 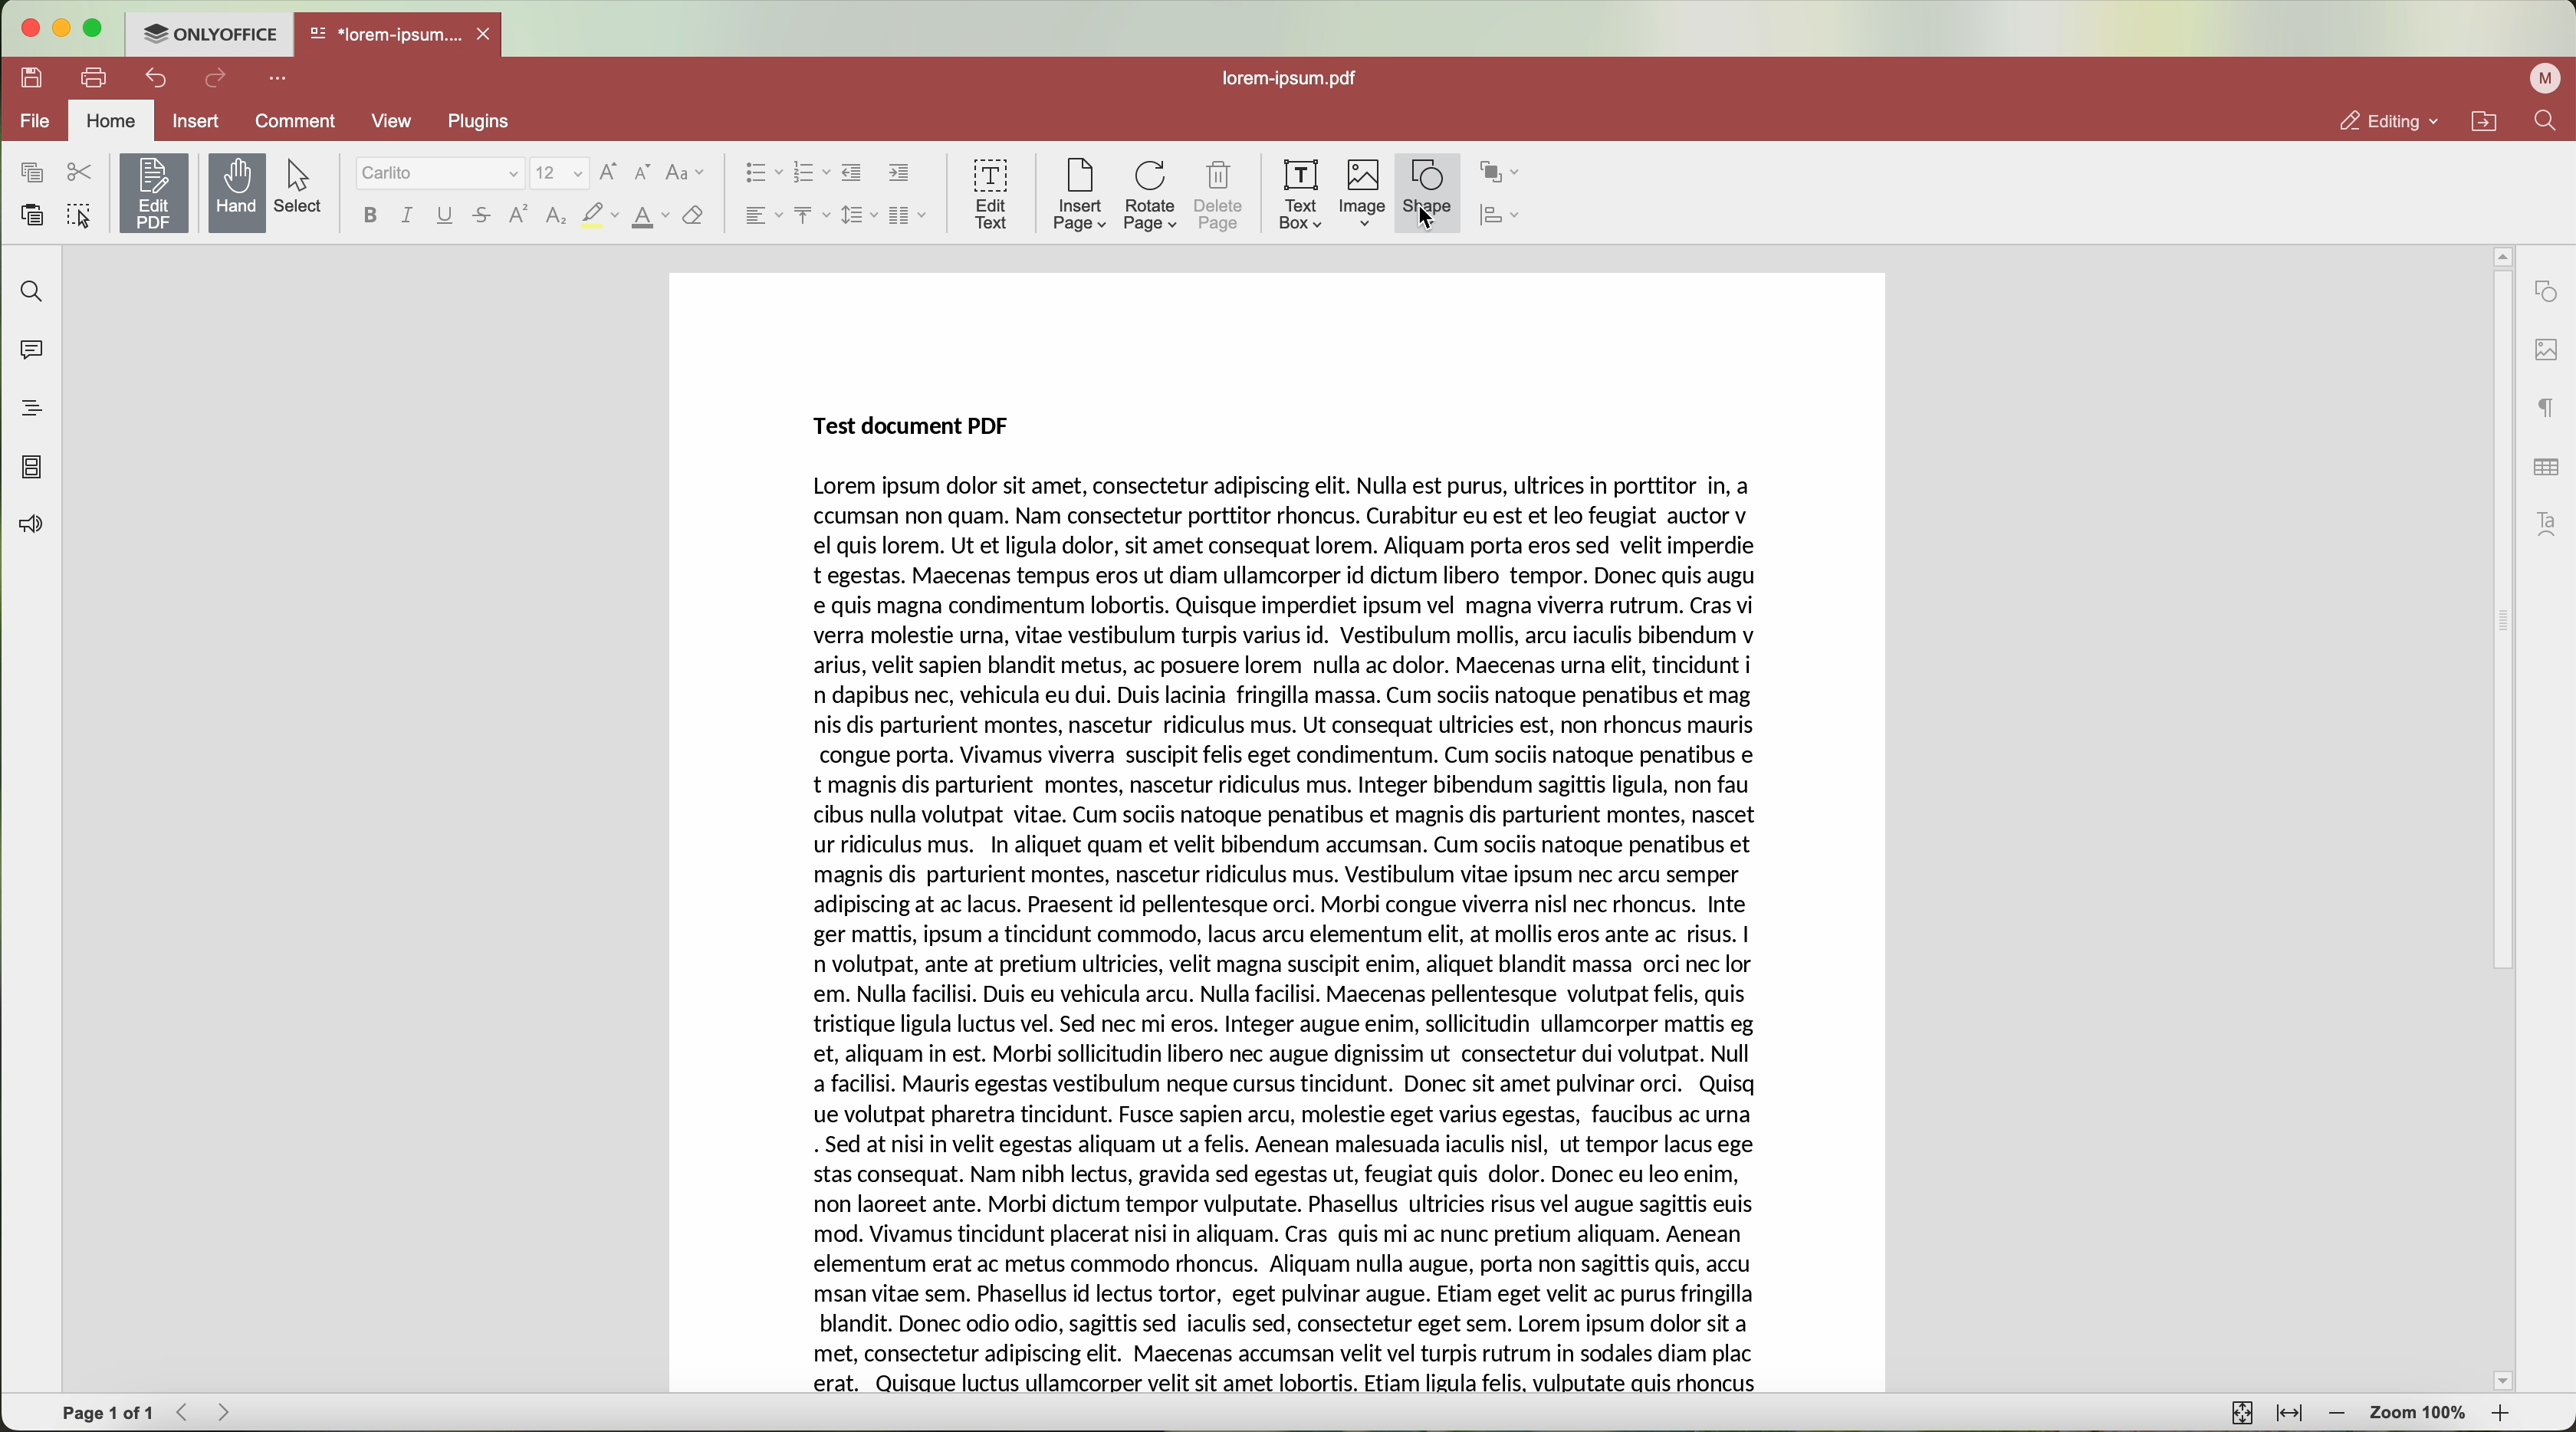 What do you see at coordinates (906, 423) in the screenshot?
I see `Test document PDF` at bounding box center [906, 423].